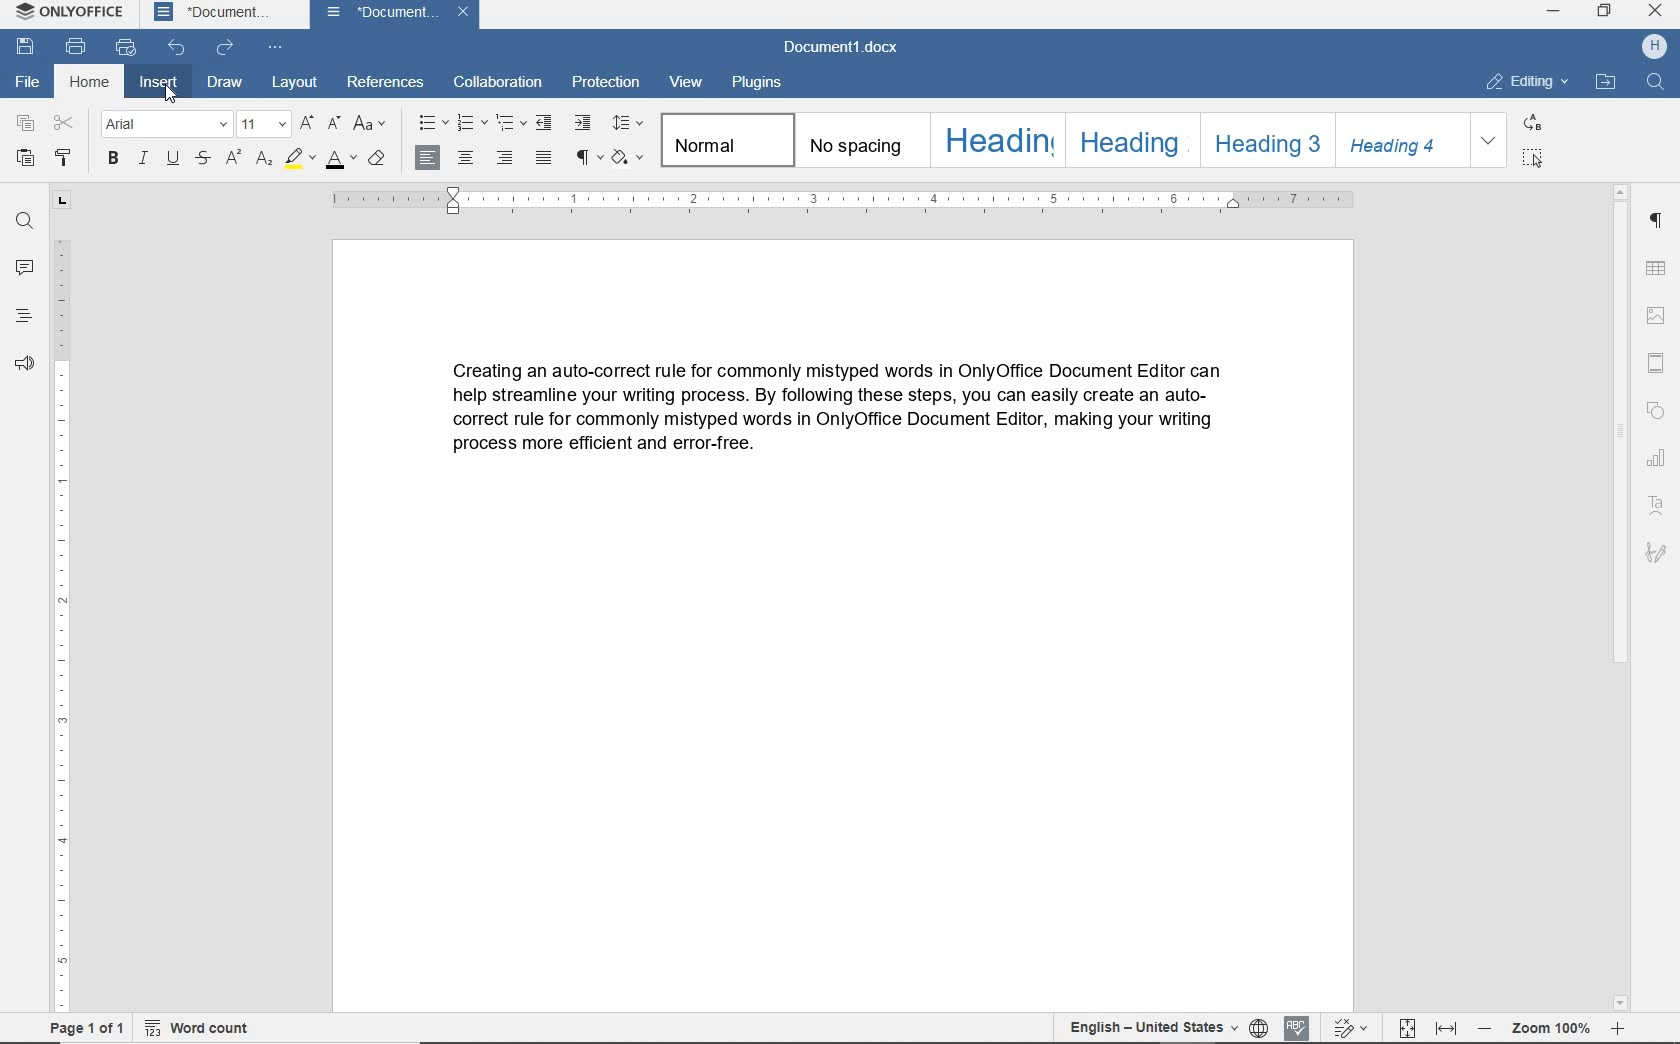 Image resolution: width=1680 pixels, height=1044 pixels. What do you see at coordinates (848, 200) in the screenshot?
I see `ruler` at bounding box center [848, 200].